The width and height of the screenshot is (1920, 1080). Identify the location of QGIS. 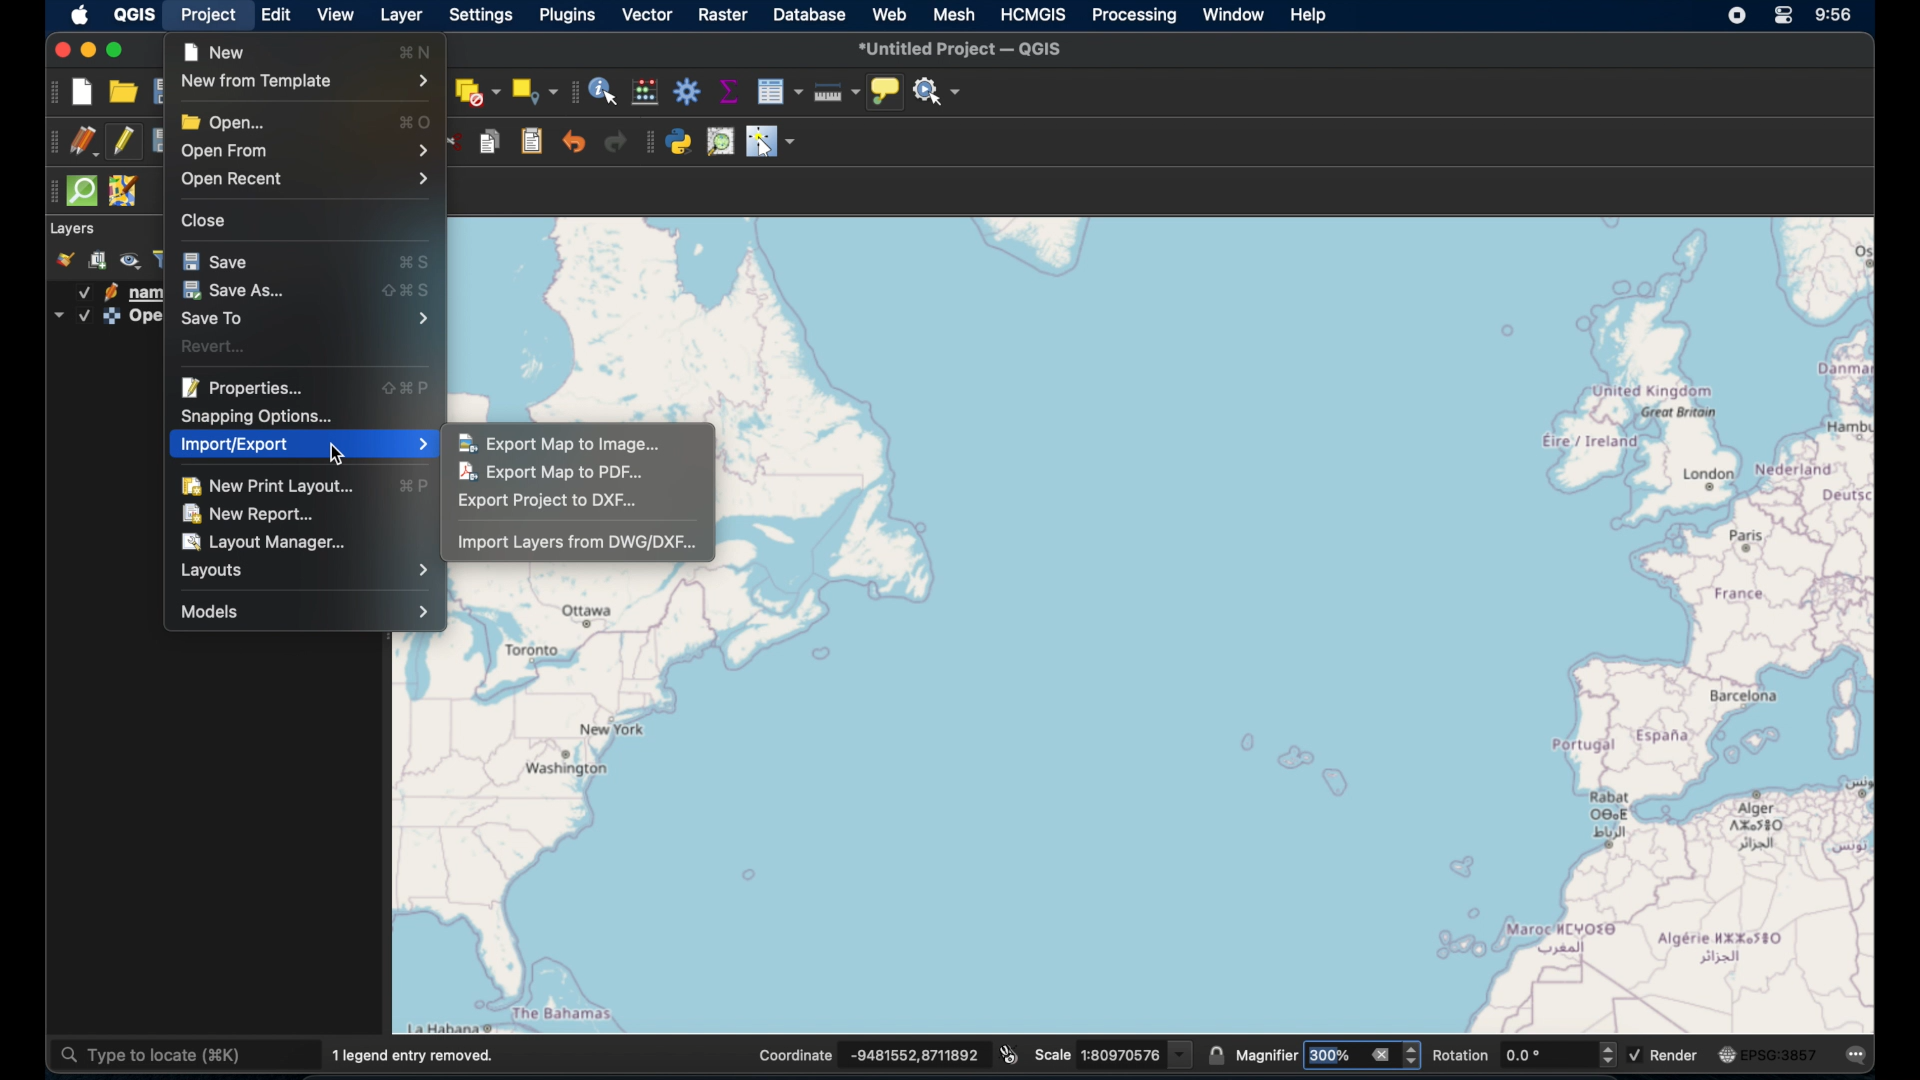
(134, 15).